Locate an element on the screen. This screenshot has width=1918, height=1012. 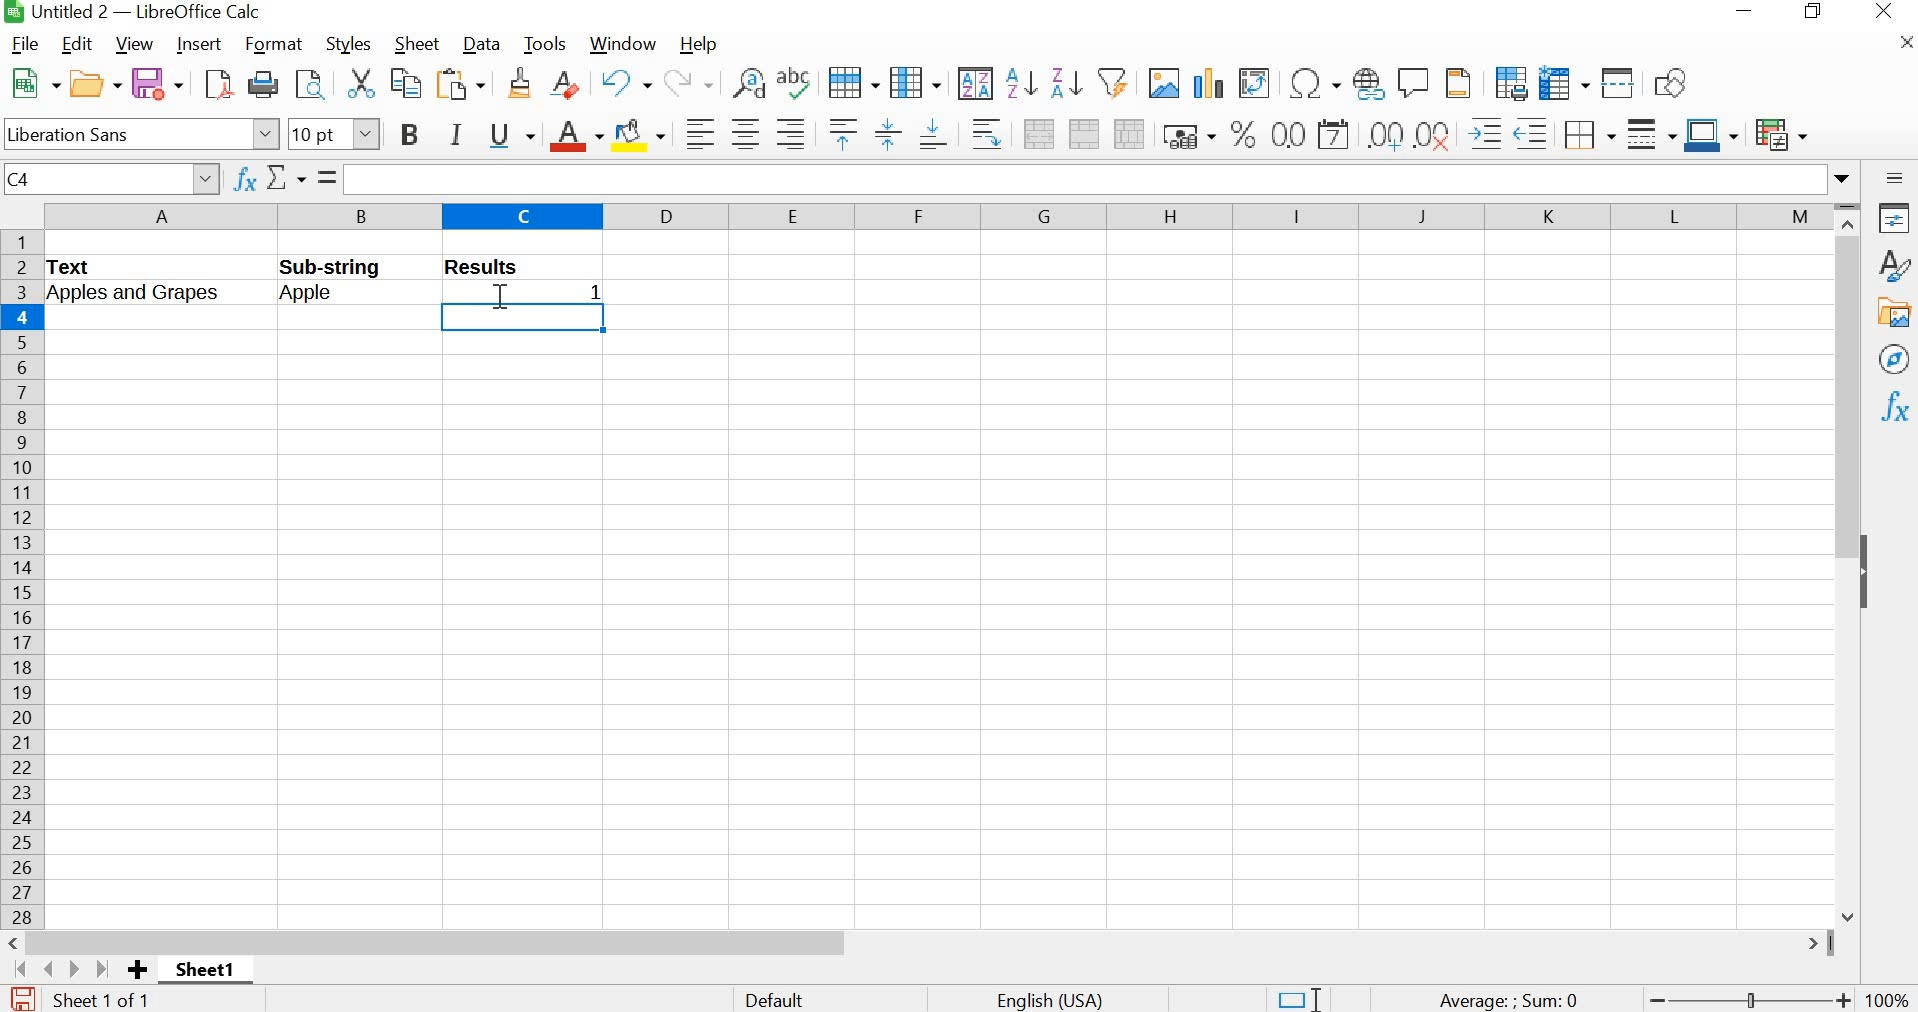
Results is located at coordinates (498, 268).